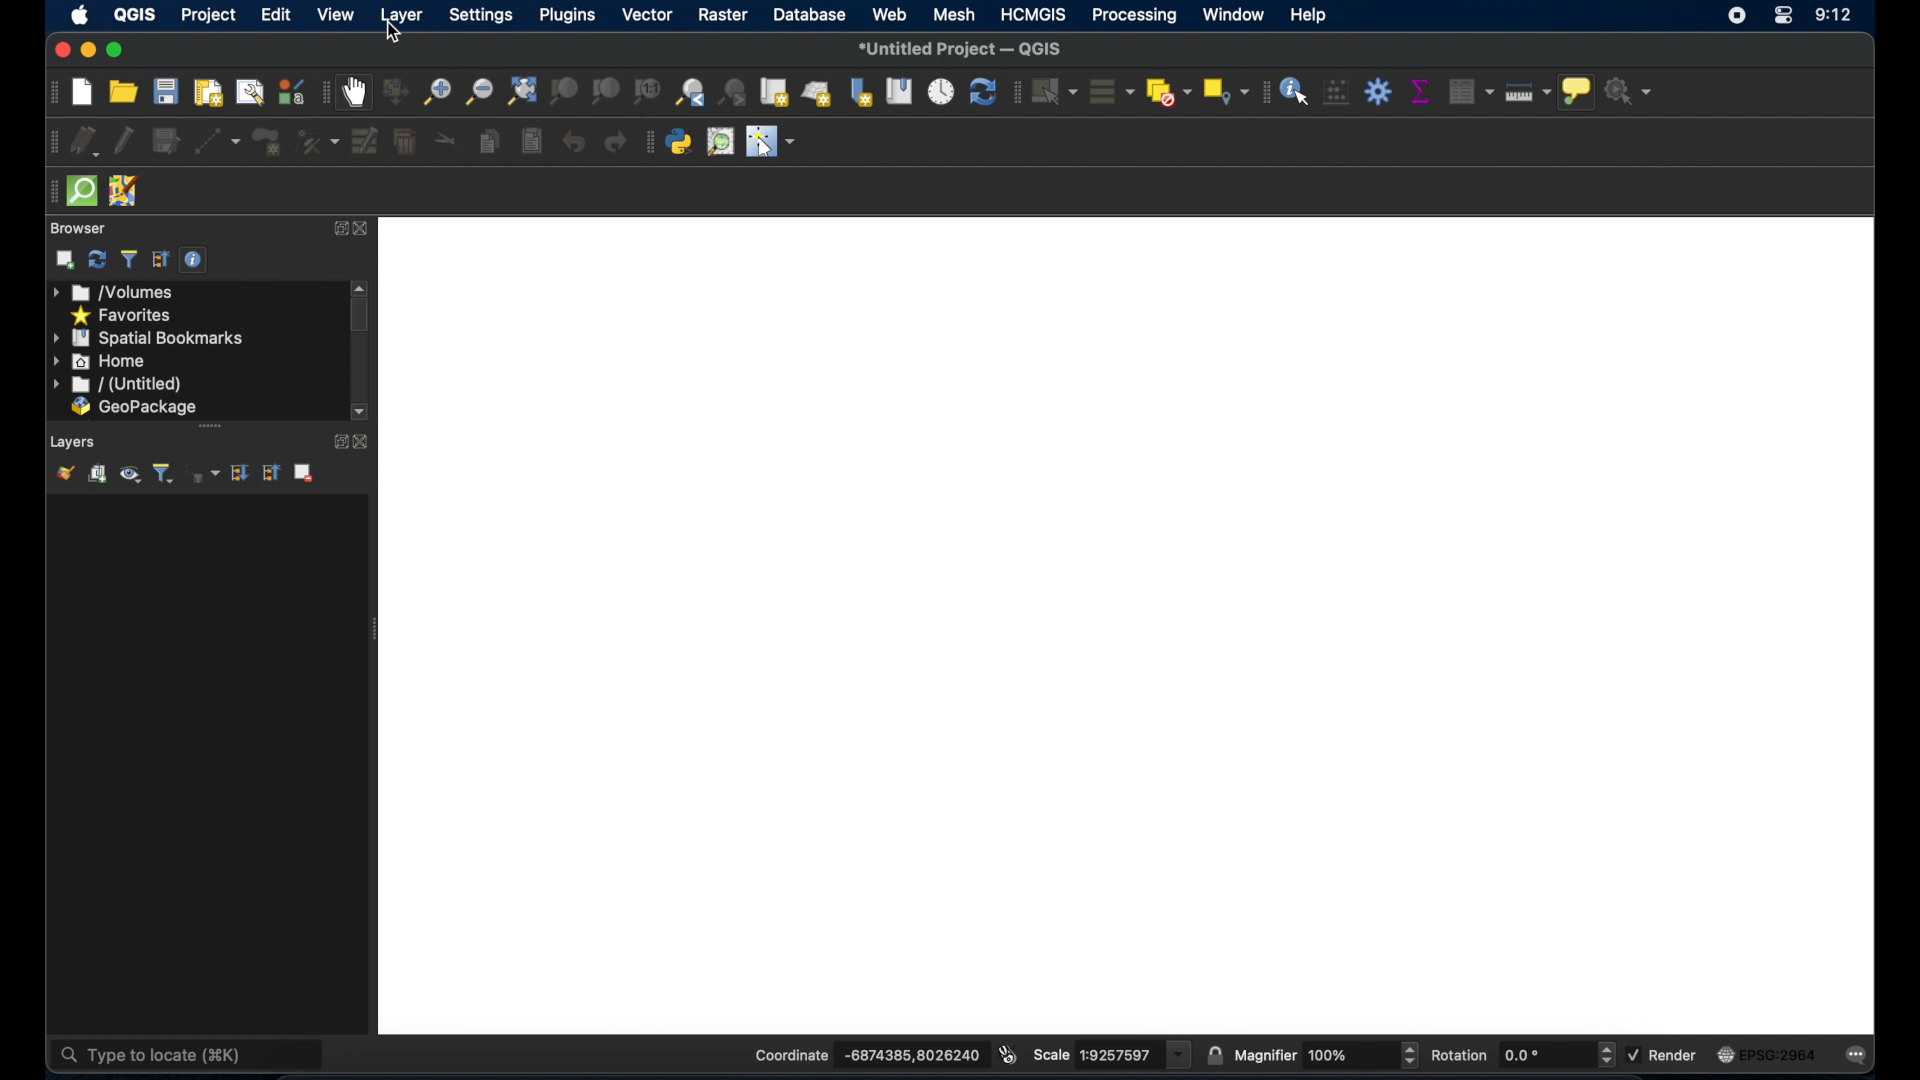  Describe the element at coordinates (1111, 1054) in the screenshot. I see `scale` at that location.